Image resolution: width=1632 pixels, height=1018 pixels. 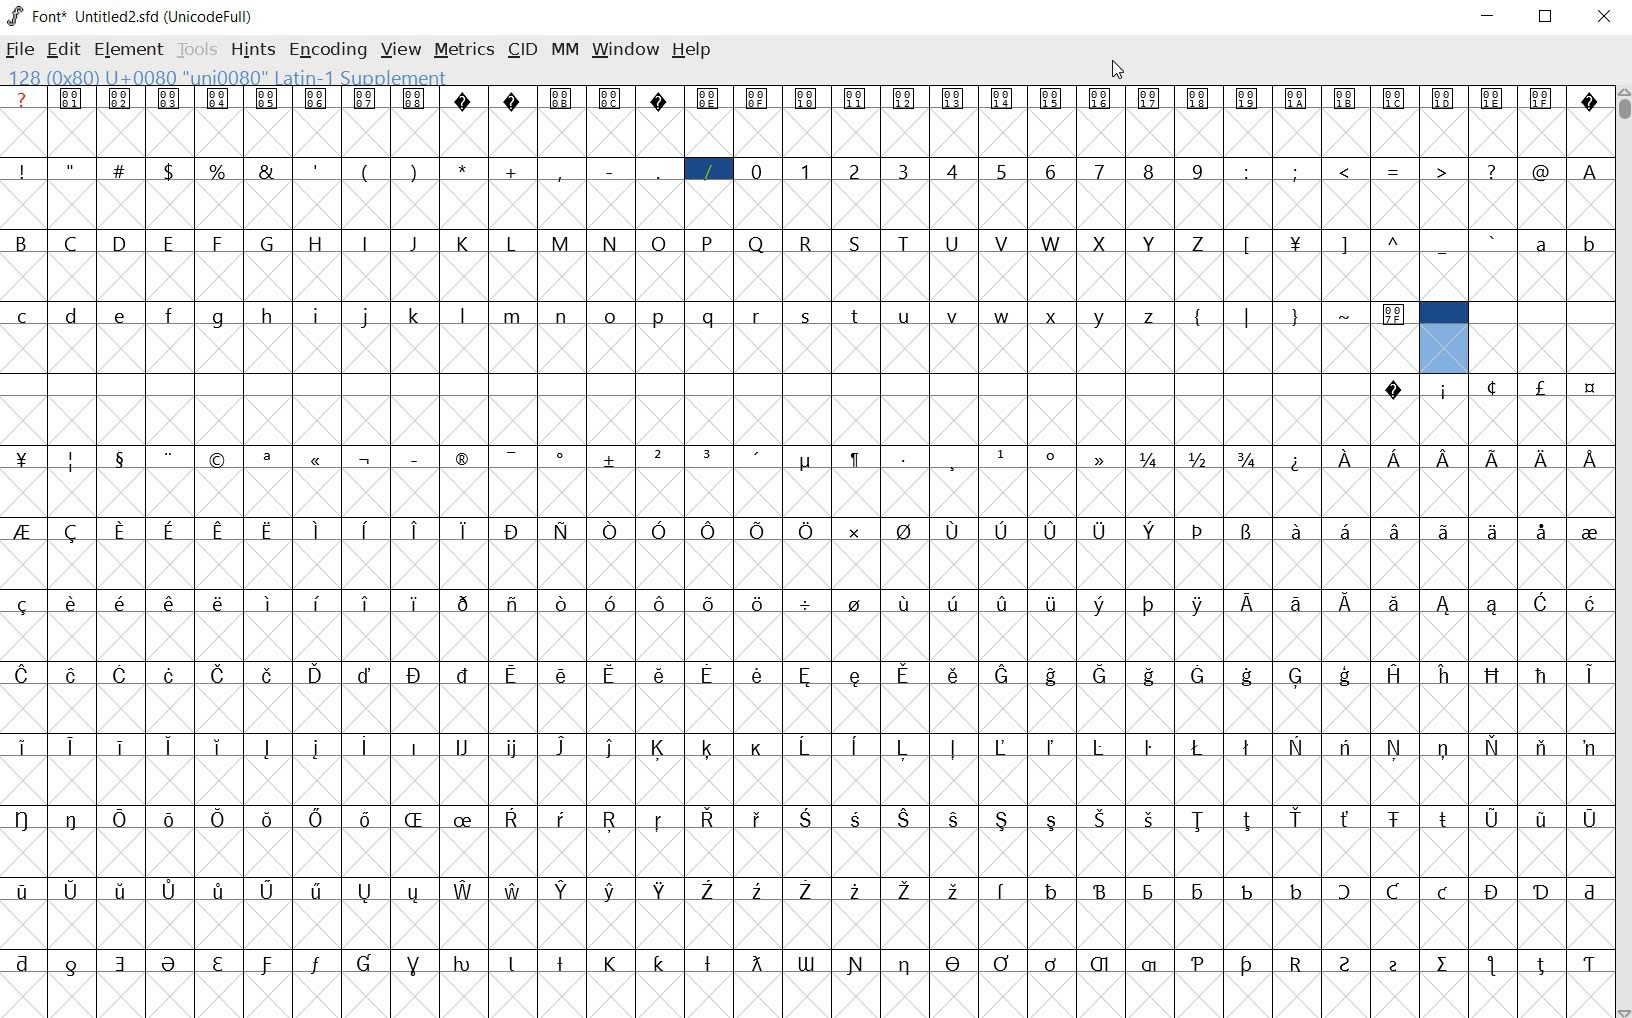 I want to click on Symbol, so click(x=905, y=458).